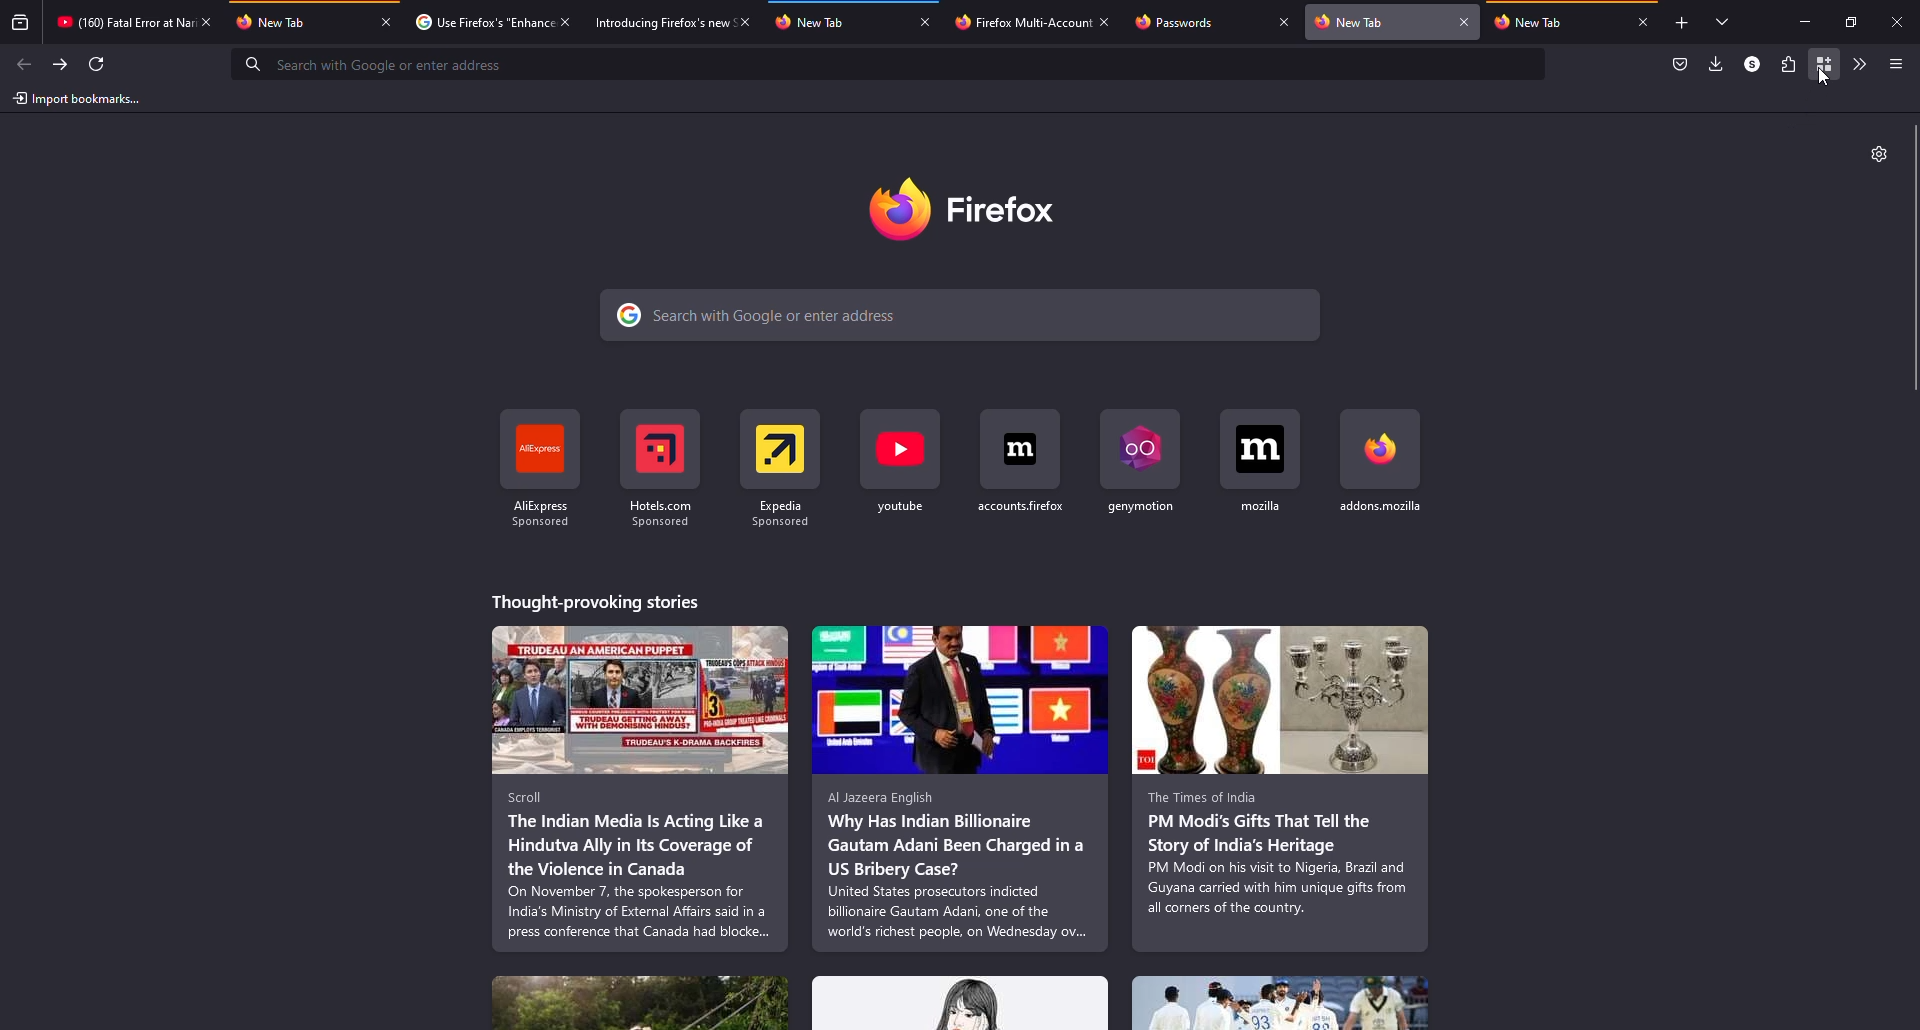  What do you see at coordinates (1825, 64) in the screenshot?
I see `container` at bounding box center [1825, 64].